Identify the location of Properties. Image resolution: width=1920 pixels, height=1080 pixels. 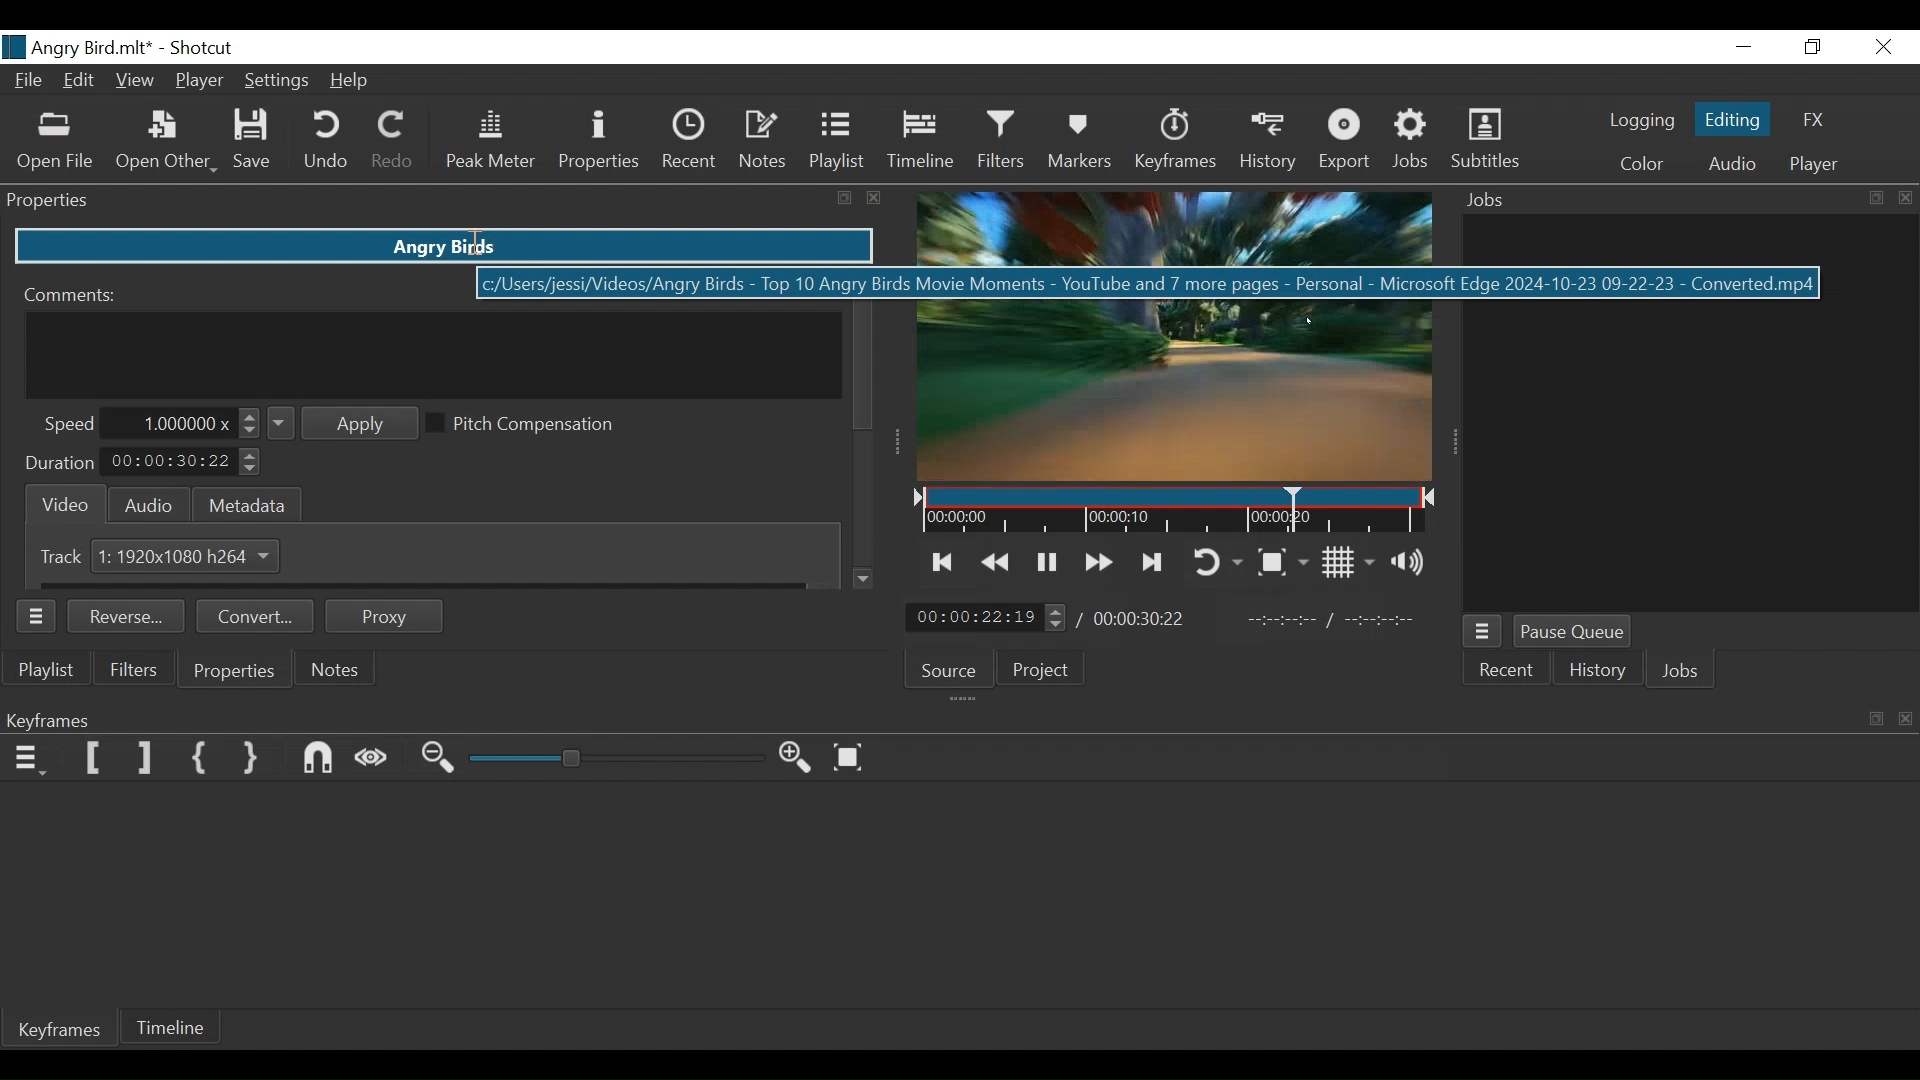
(598, 140).